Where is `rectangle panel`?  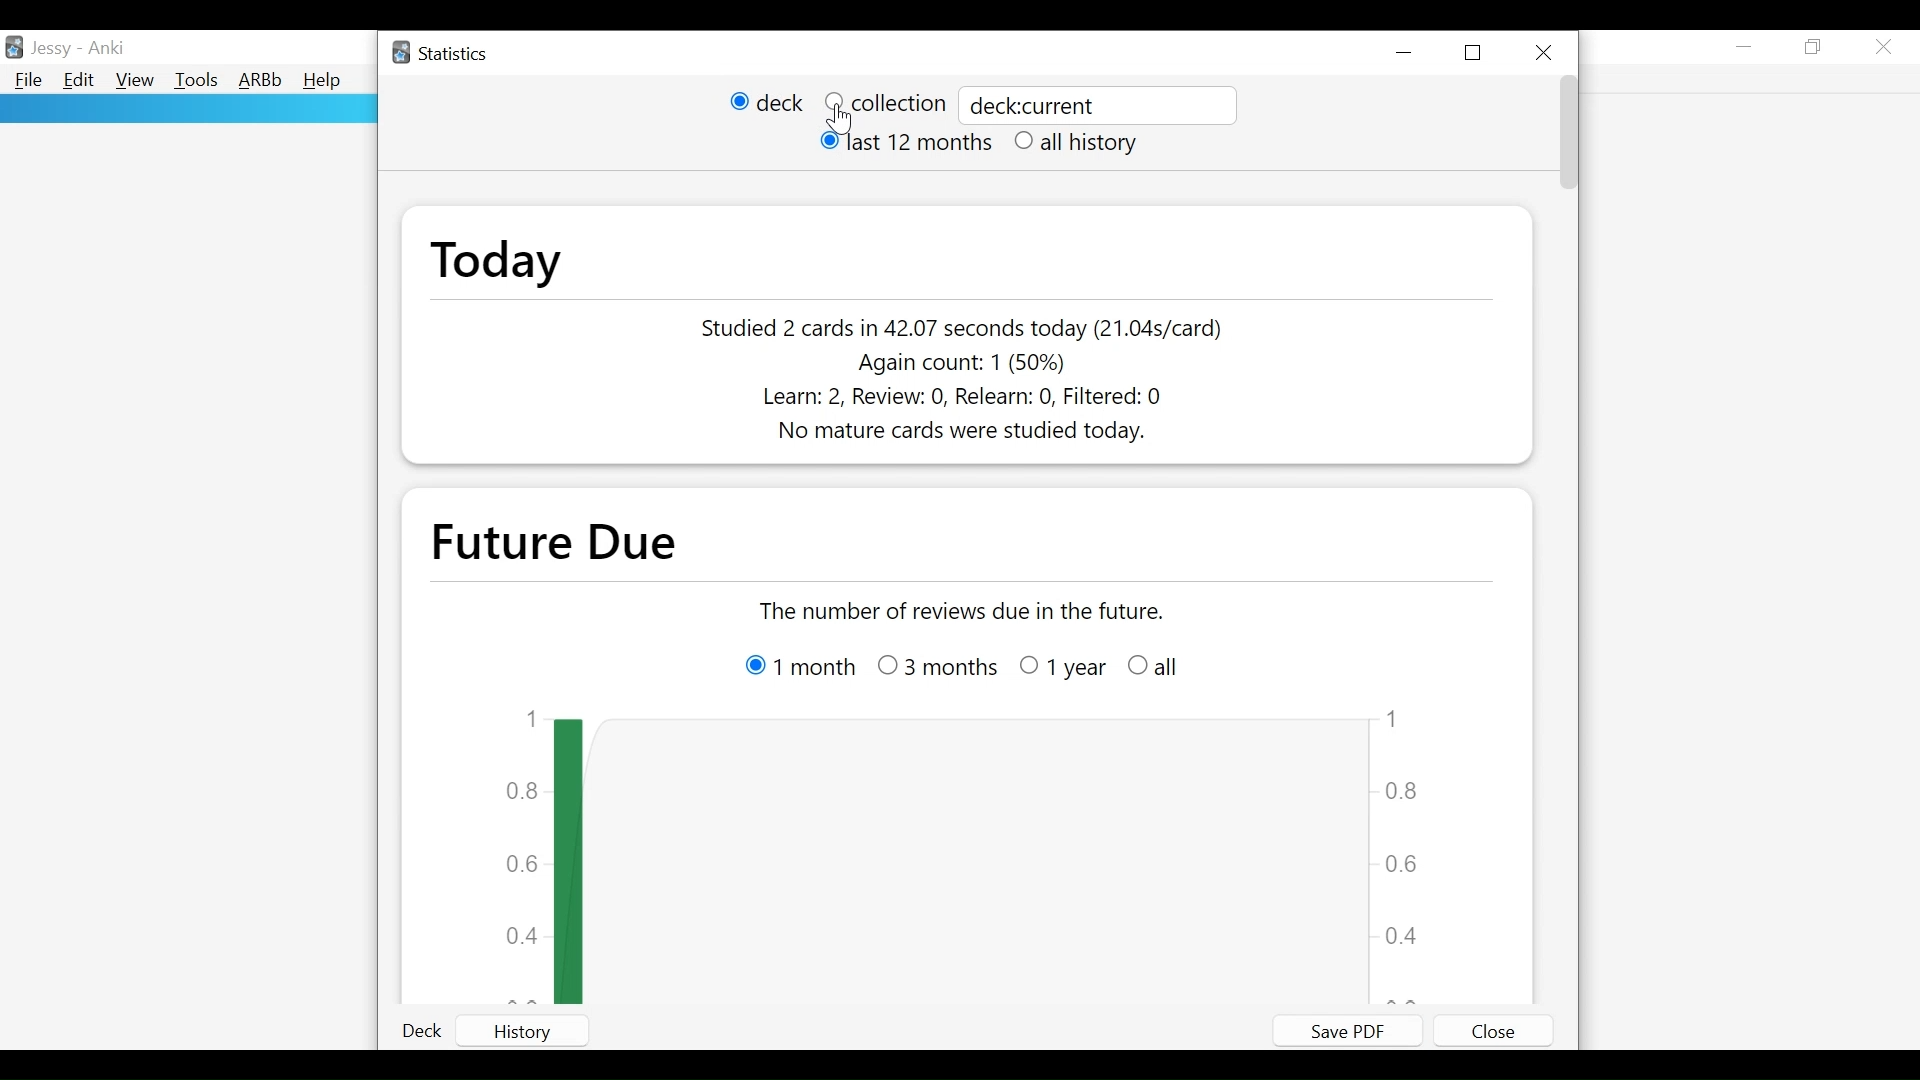
rectangle panel is located at coordinates (180, 110).